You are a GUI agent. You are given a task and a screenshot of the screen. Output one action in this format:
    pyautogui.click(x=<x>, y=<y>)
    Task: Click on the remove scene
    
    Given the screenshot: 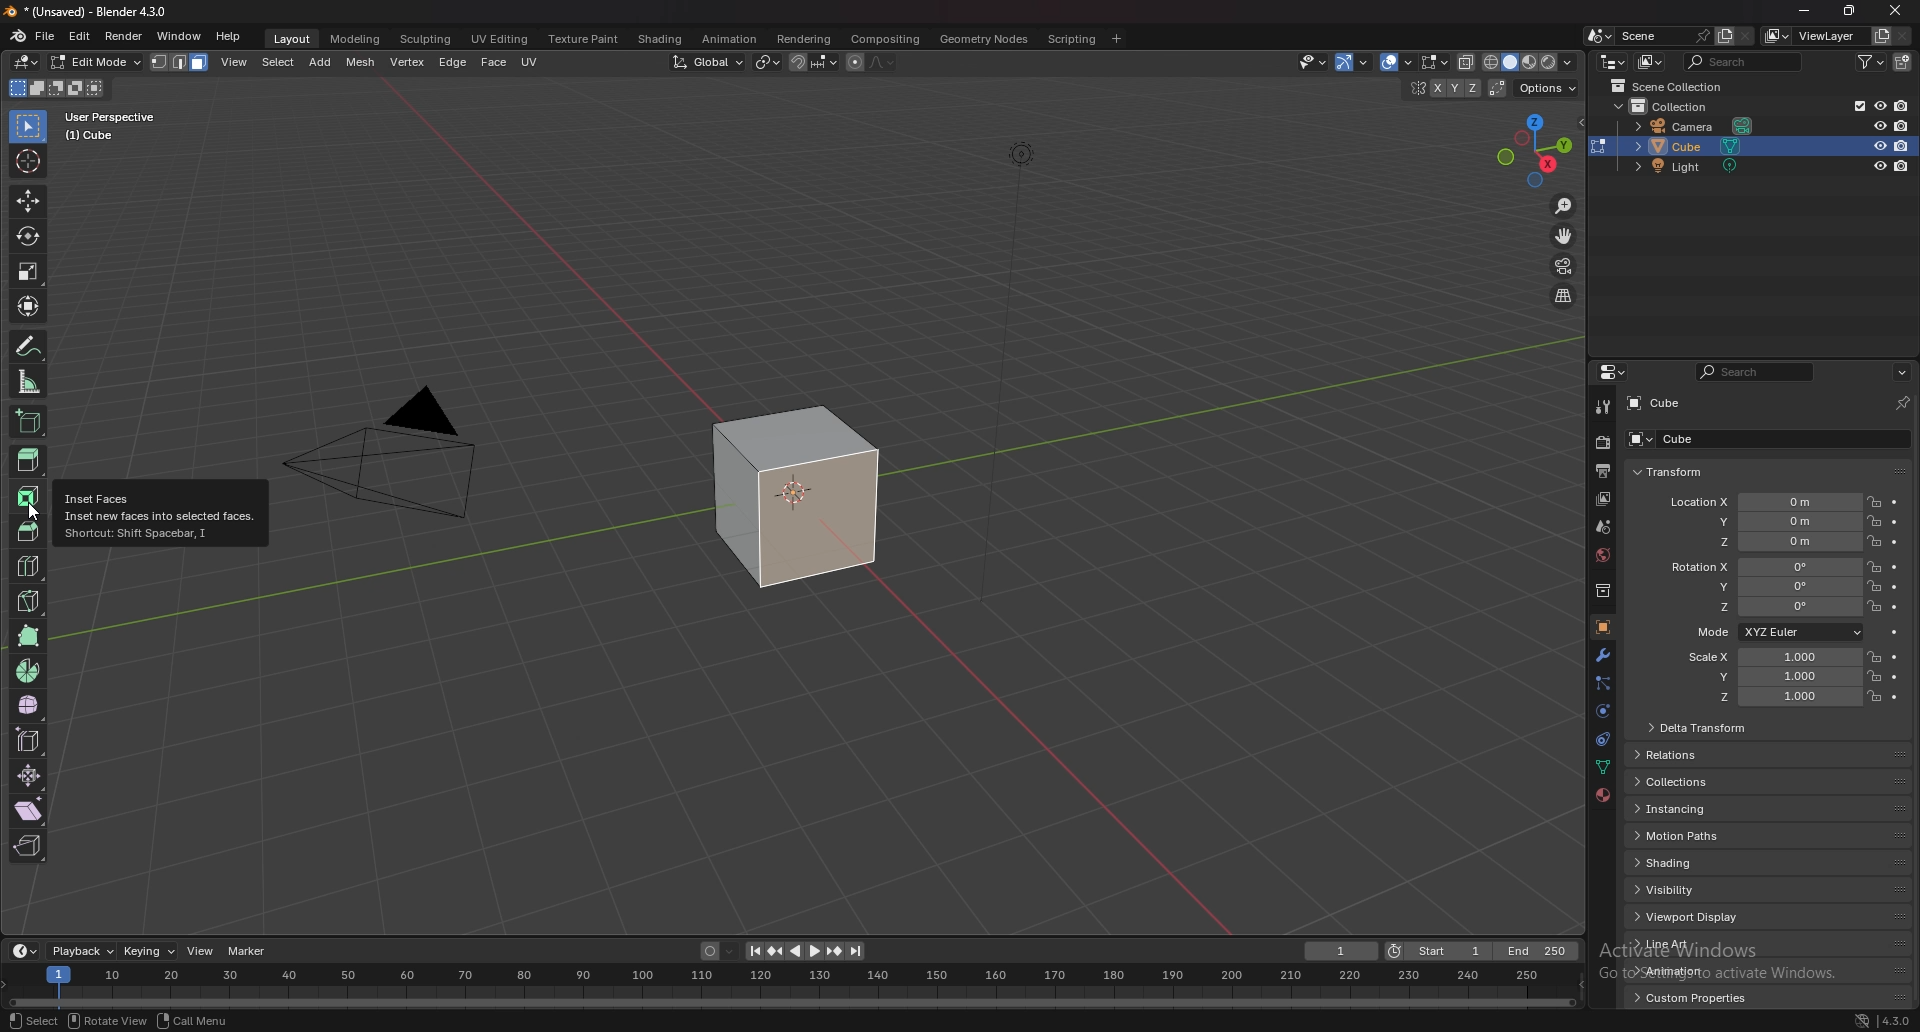 What is the action you would take?
    pyautogui.click(x=1745, y=36)
    